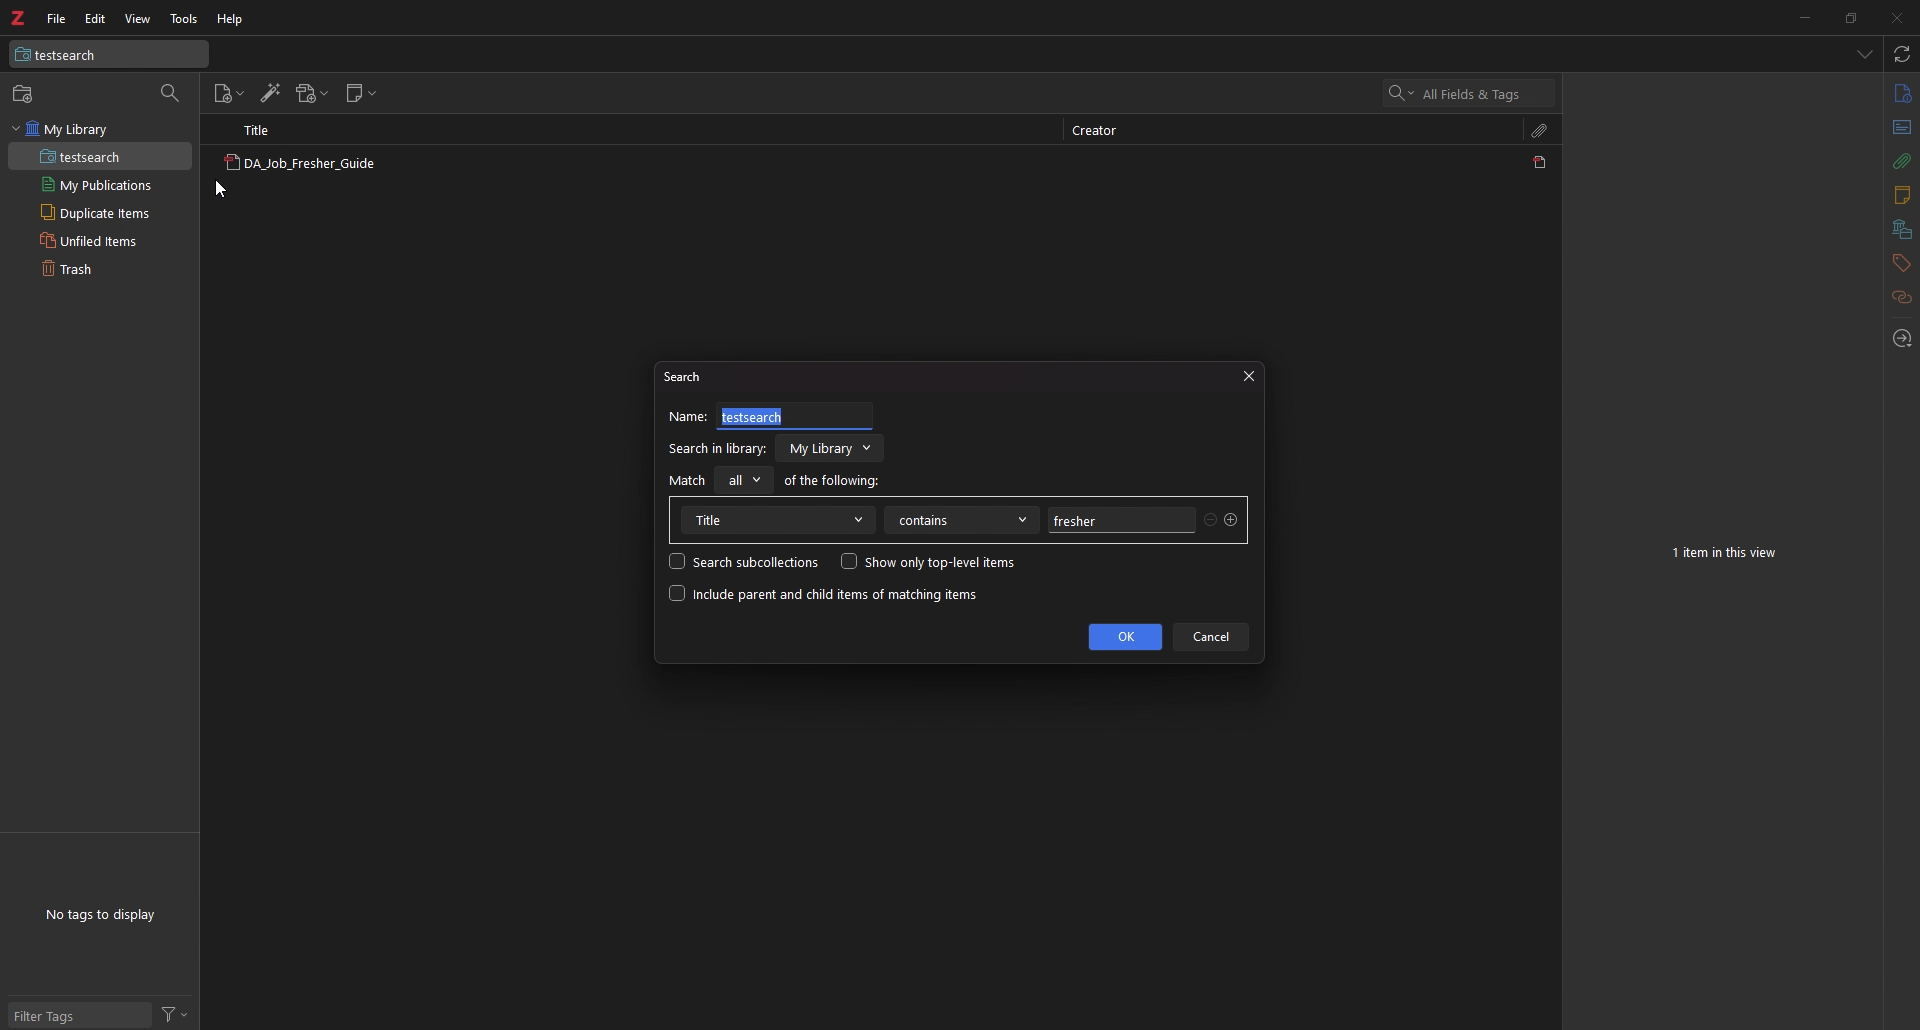 Image resolution: width=1920 pixels, height=1030 pixels. I want to click on search in library, so click(717, 449).